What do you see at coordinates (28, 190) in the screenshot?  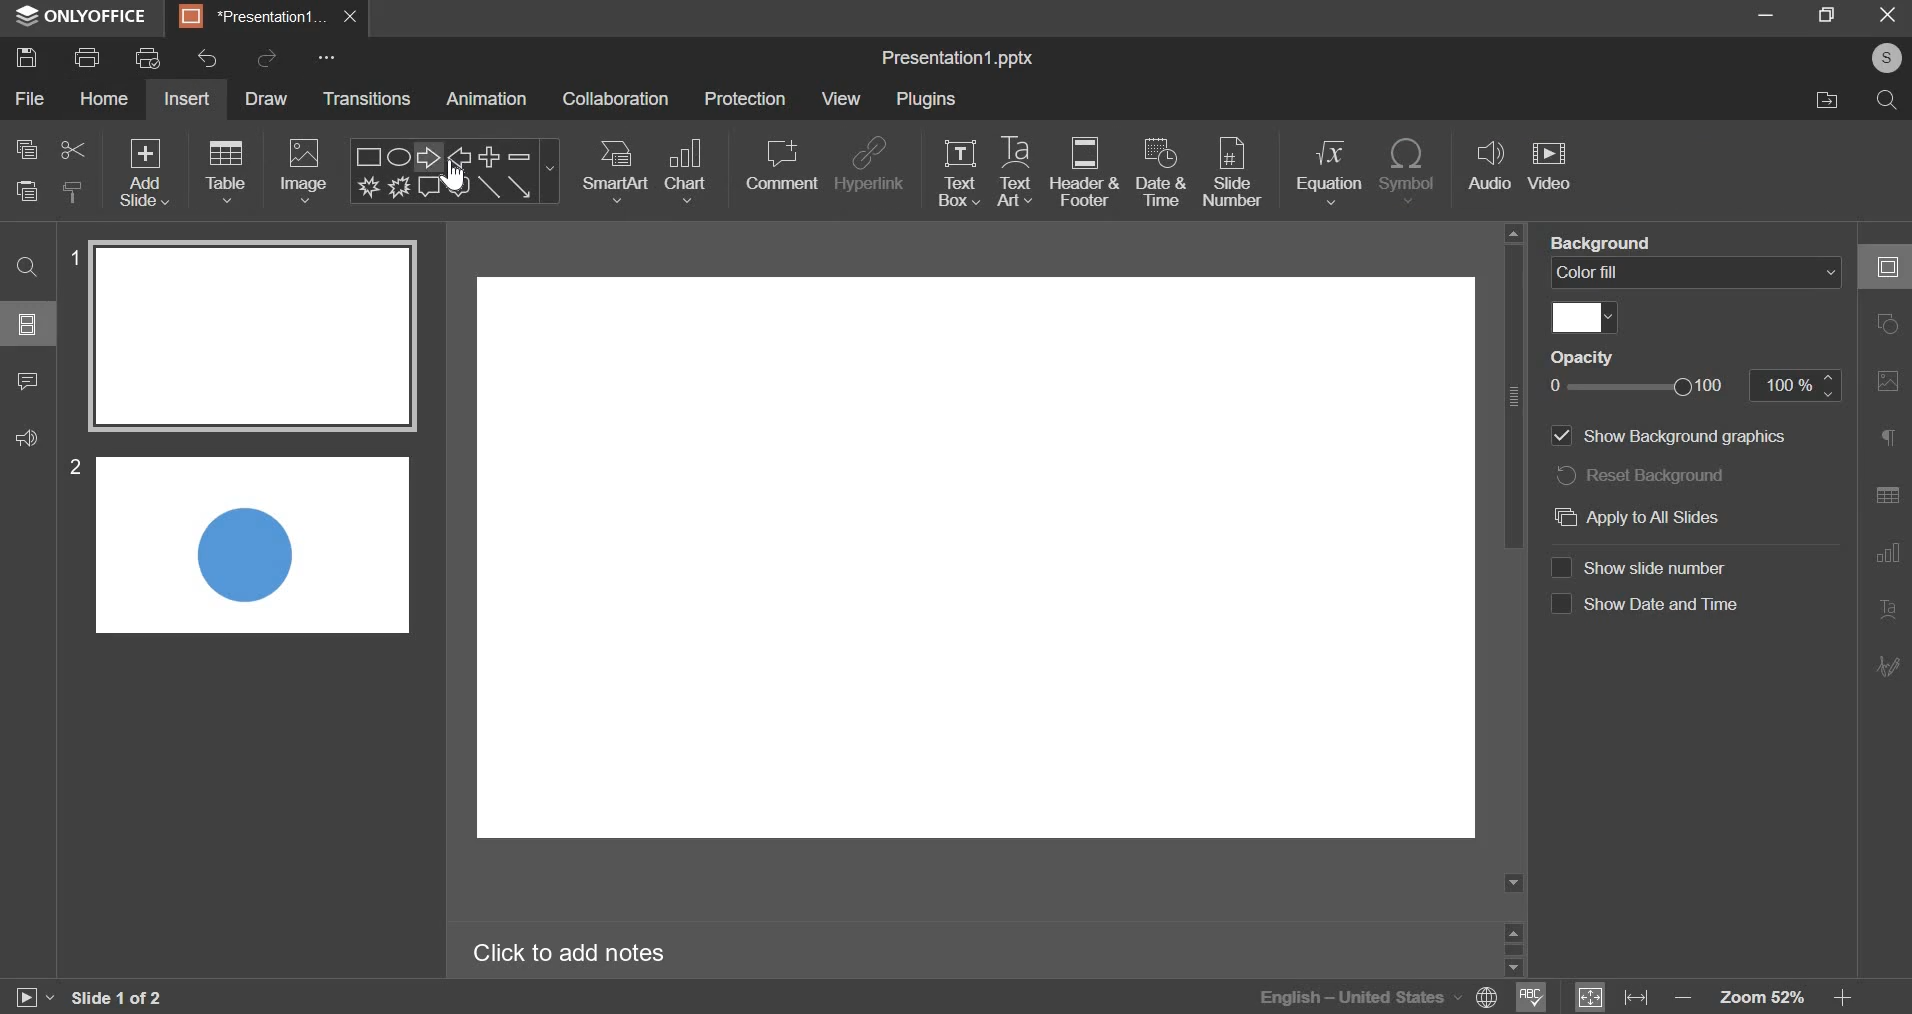 I see `paste` at bounding box center [28, 190].